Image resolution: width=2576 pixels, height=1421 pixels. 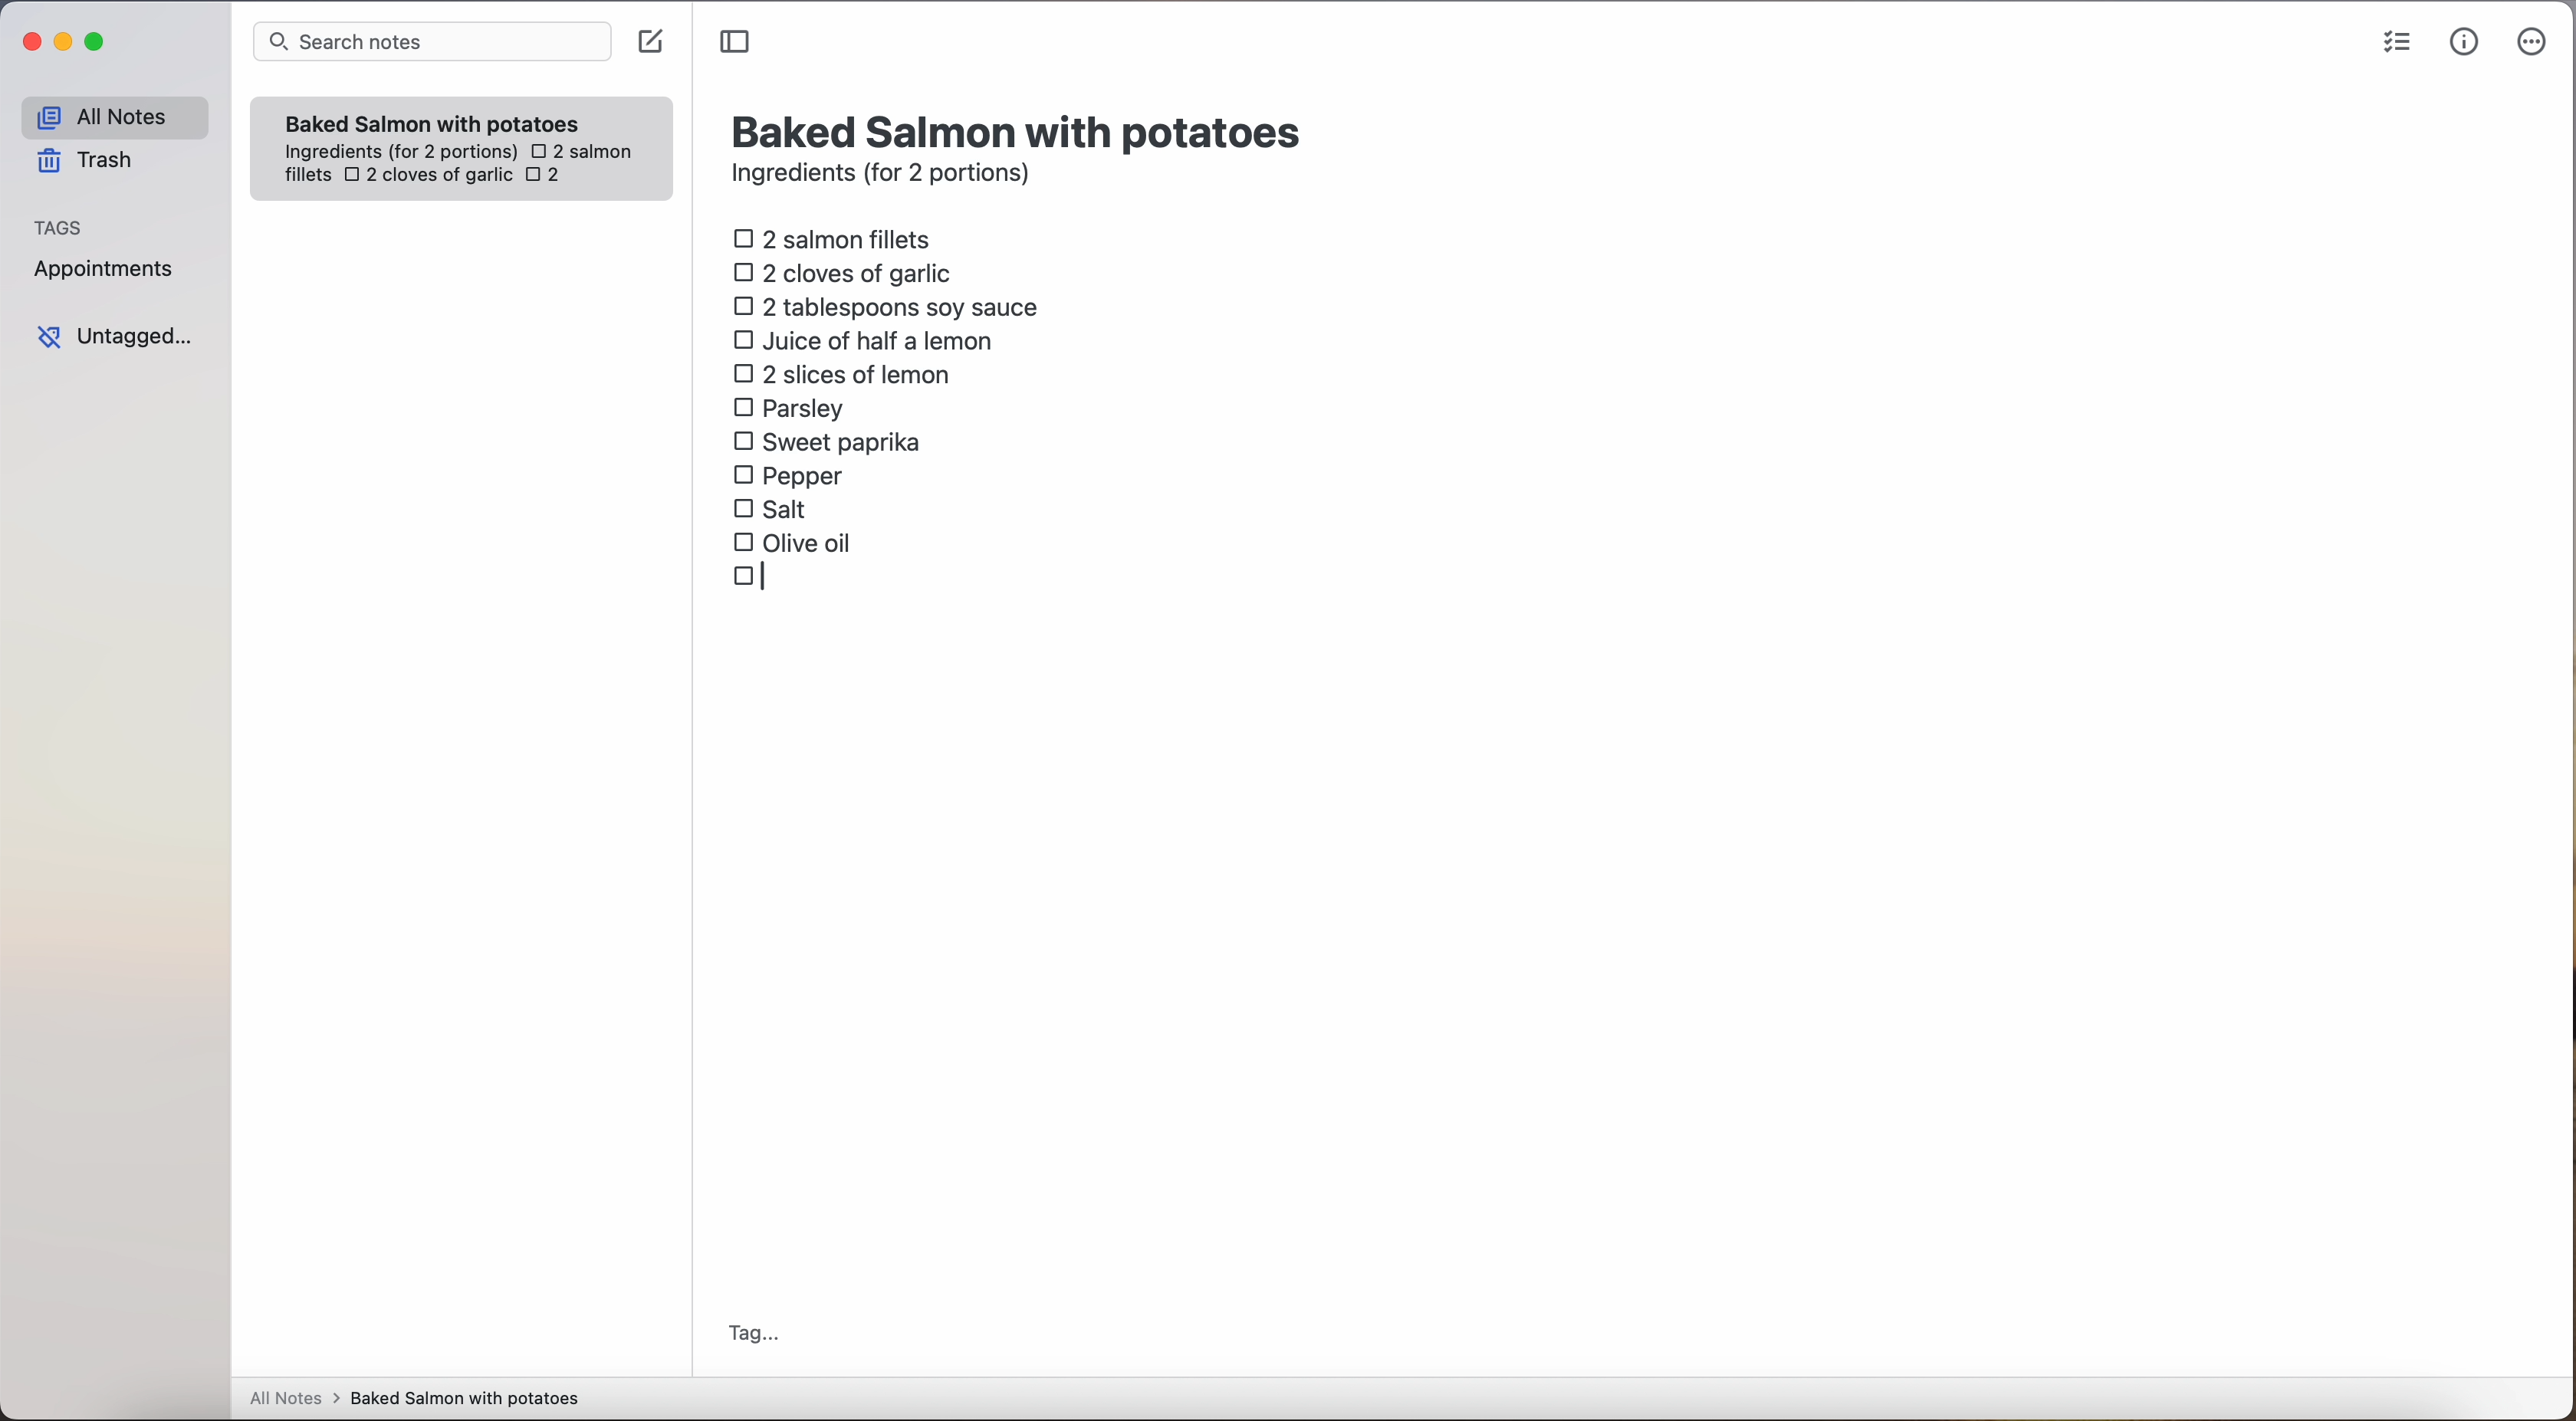 What do you see at coordinates (579, 148) in the screenshot?
I see `2 salmon` at bounding box center [579, 148].